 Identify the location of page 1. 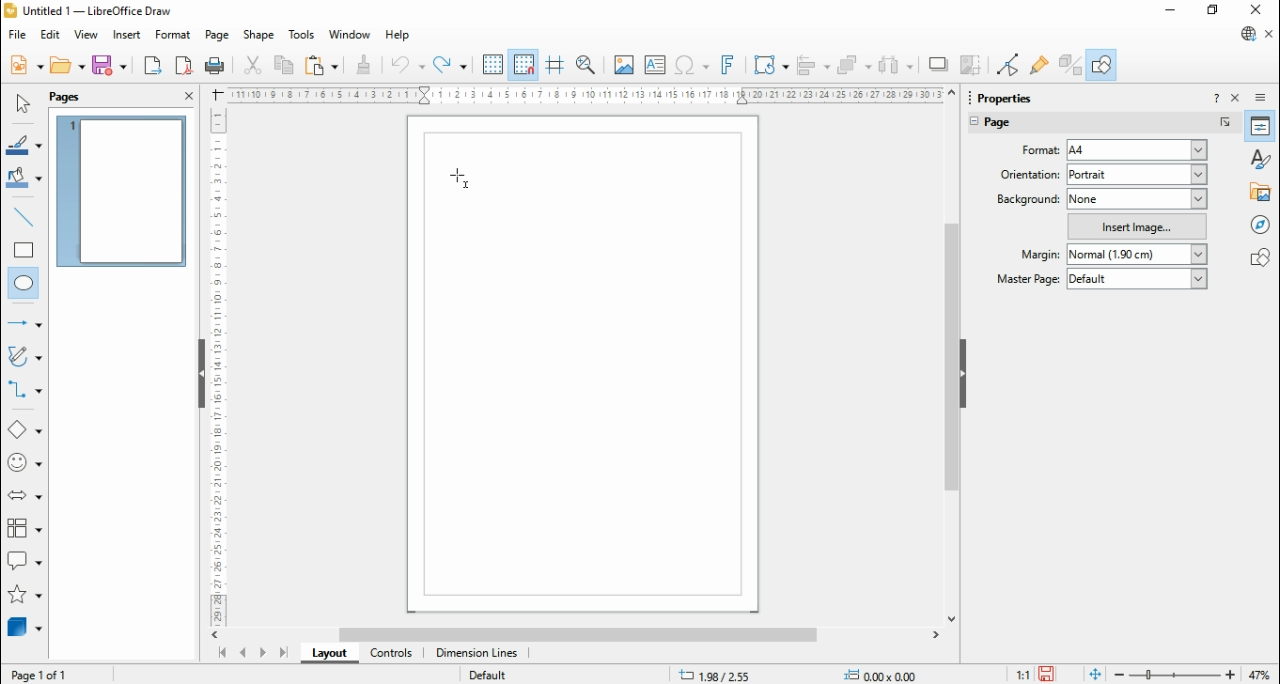
(123, 191).